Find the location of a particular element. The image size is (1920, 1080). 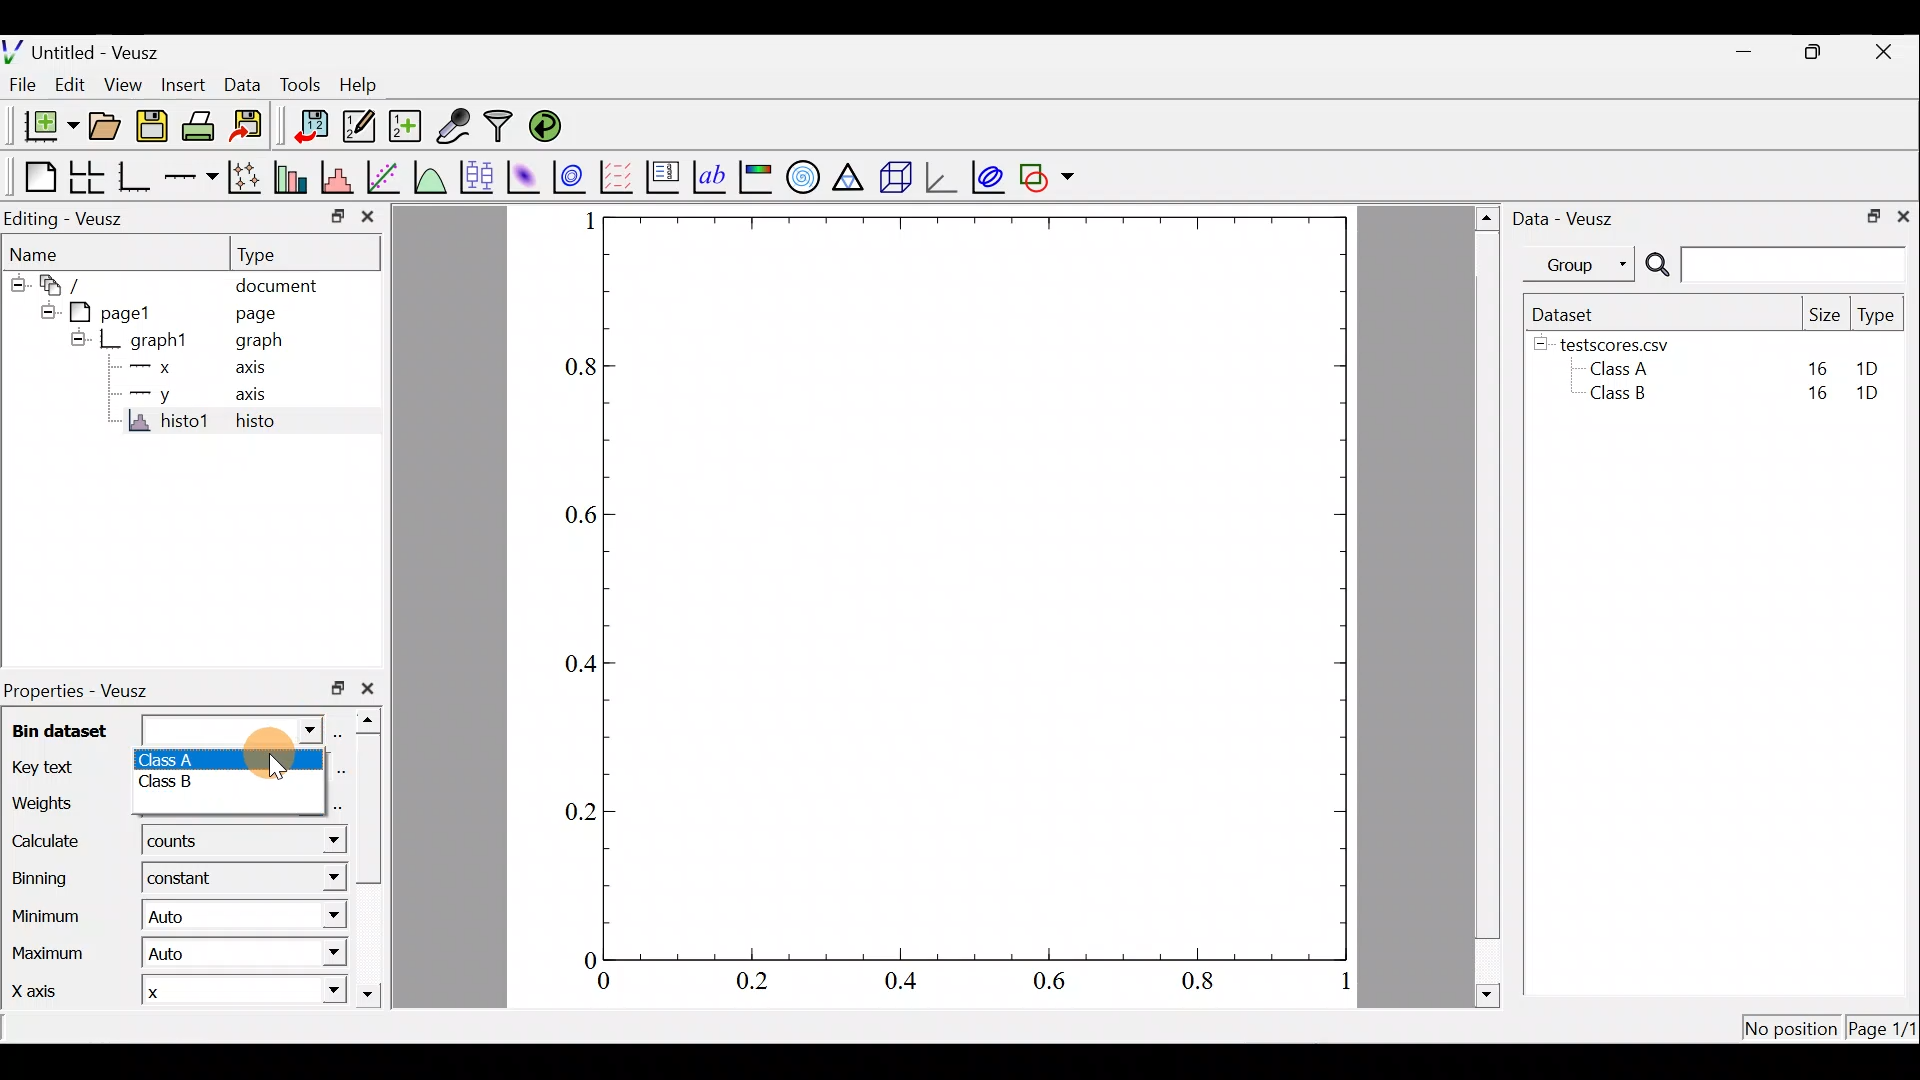

Export to graphics format is located at coordinates (250, 126).